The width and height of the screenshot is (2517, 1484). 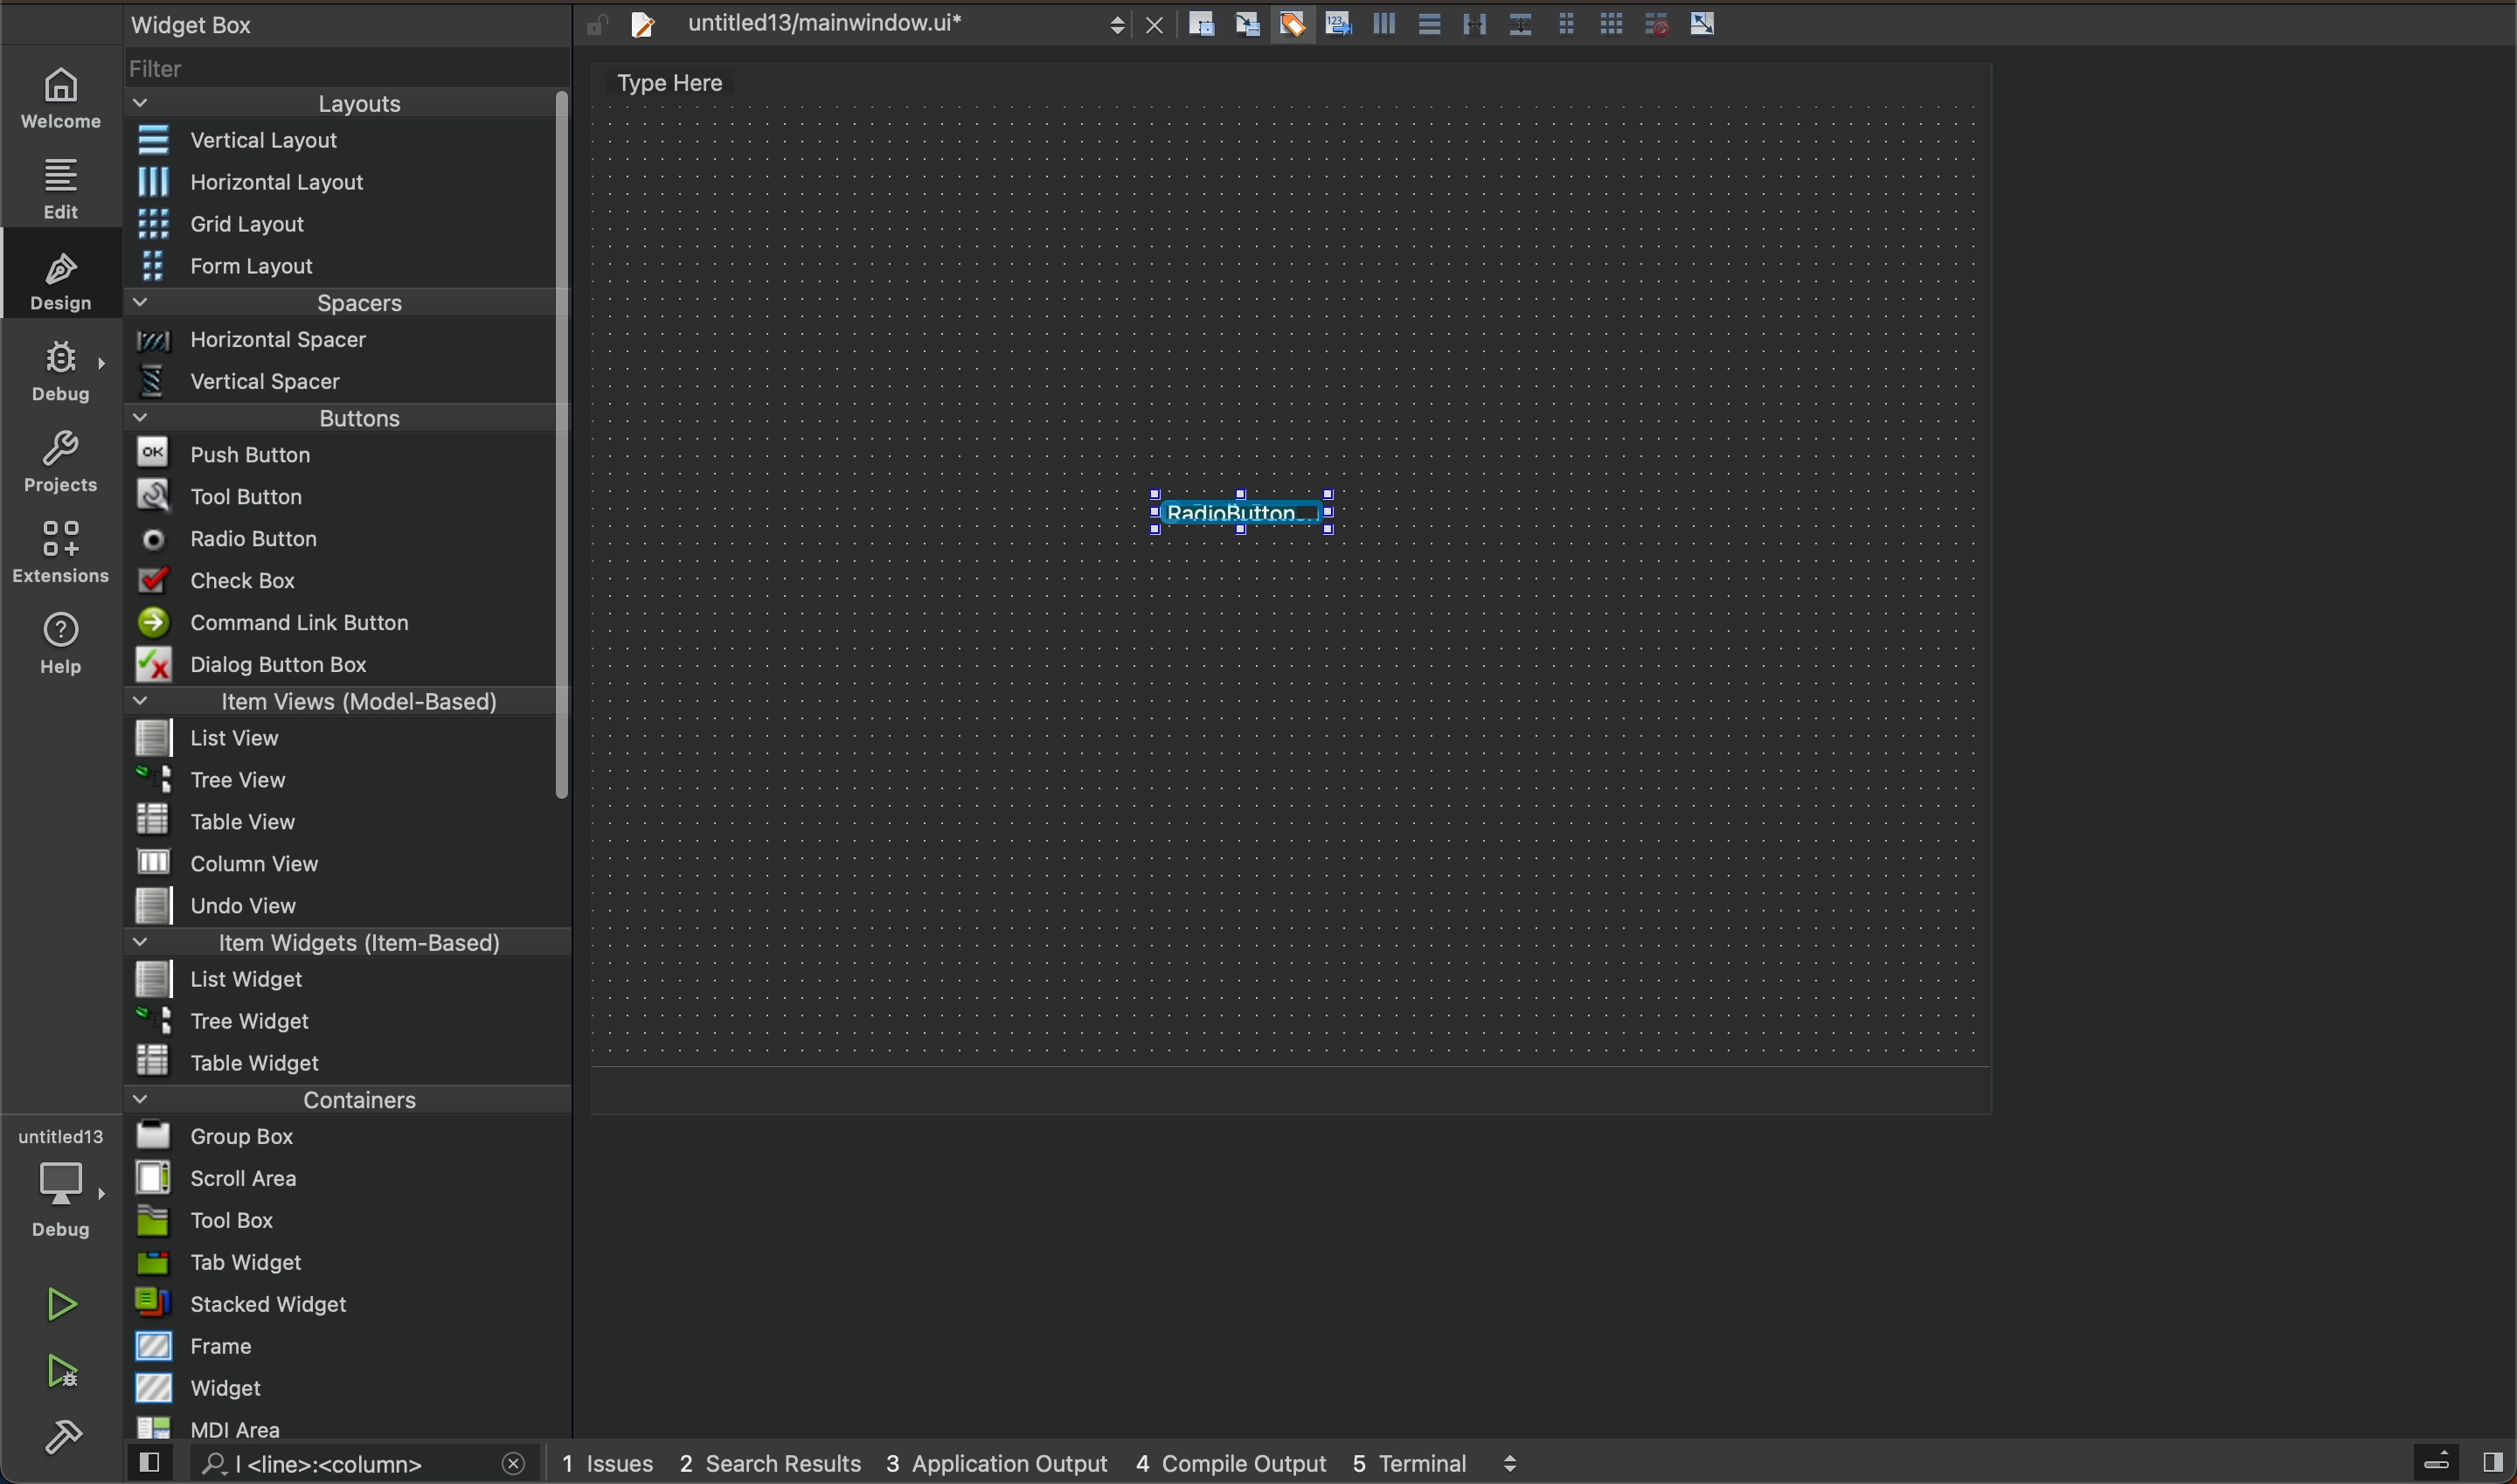 What do you see at coordinates (71, 181) in the screenshot?
I see `edit` at bounding box center [71, 181].